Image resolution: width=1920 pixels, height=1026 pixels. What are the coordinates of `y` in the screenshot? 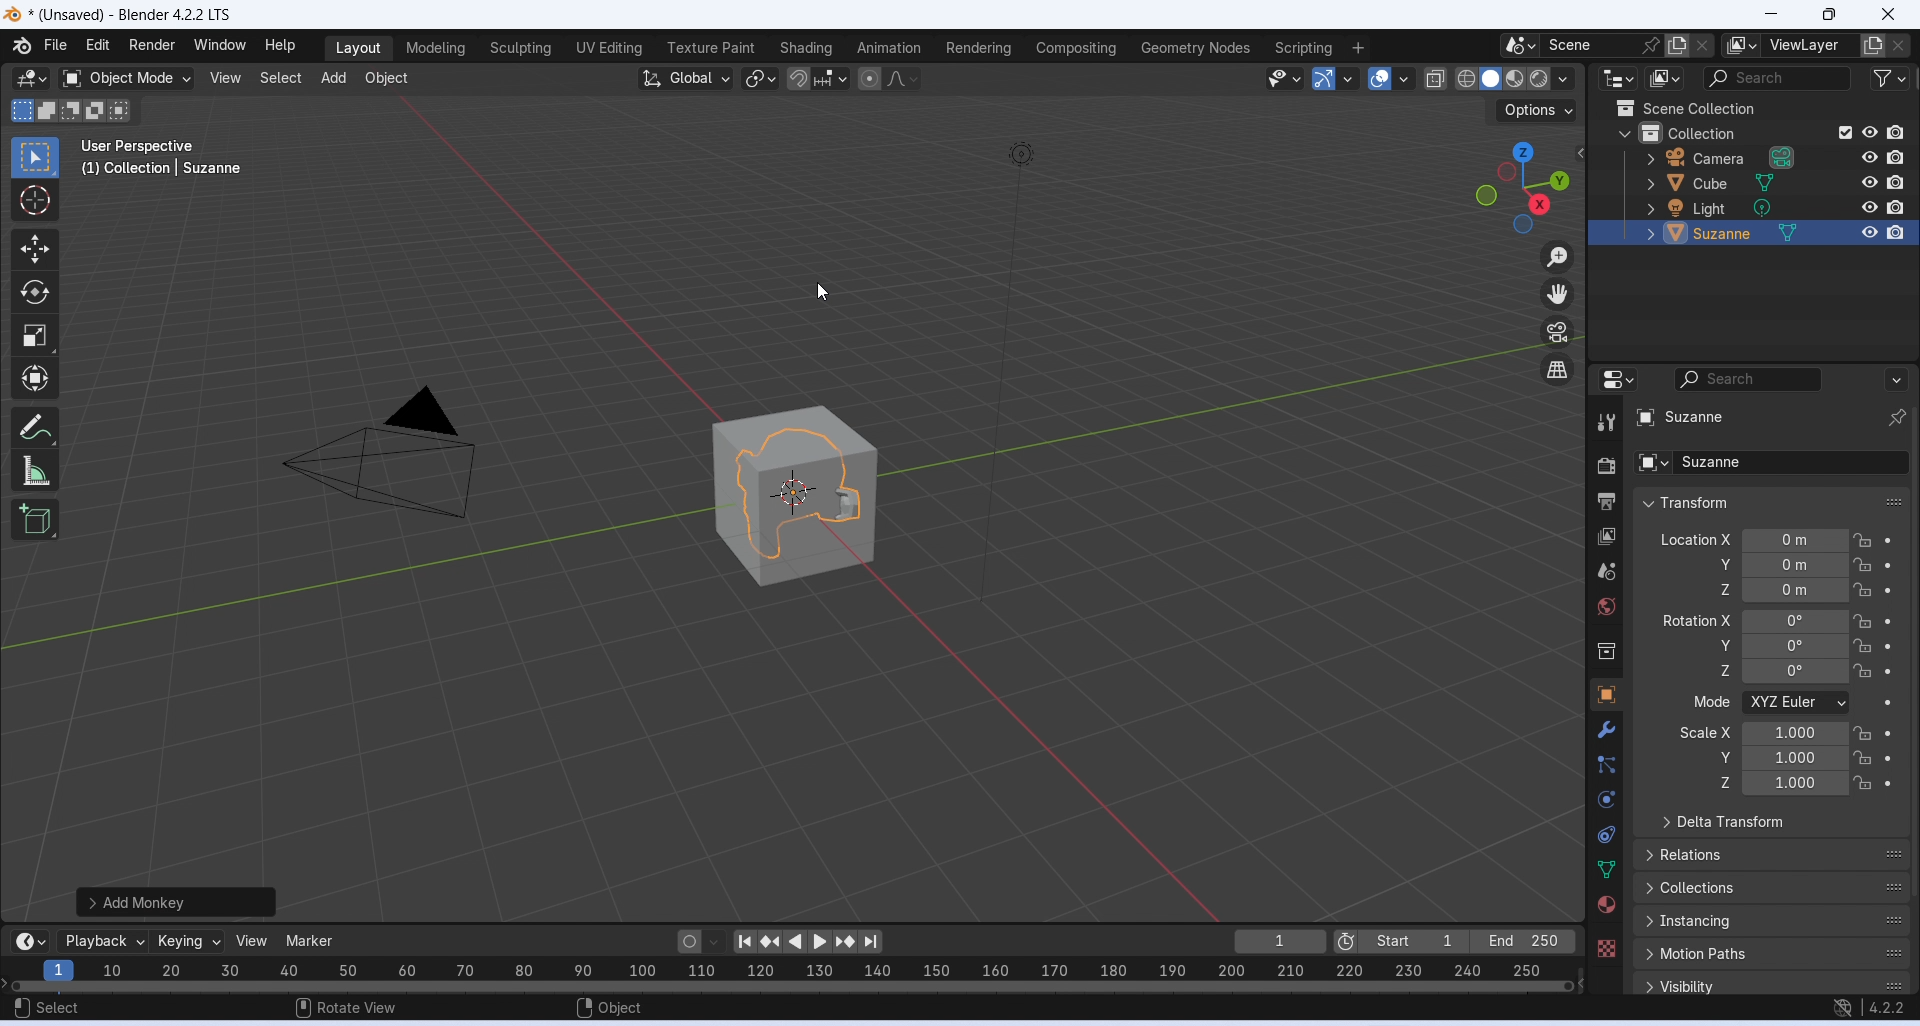 It's located at (1719, 564).